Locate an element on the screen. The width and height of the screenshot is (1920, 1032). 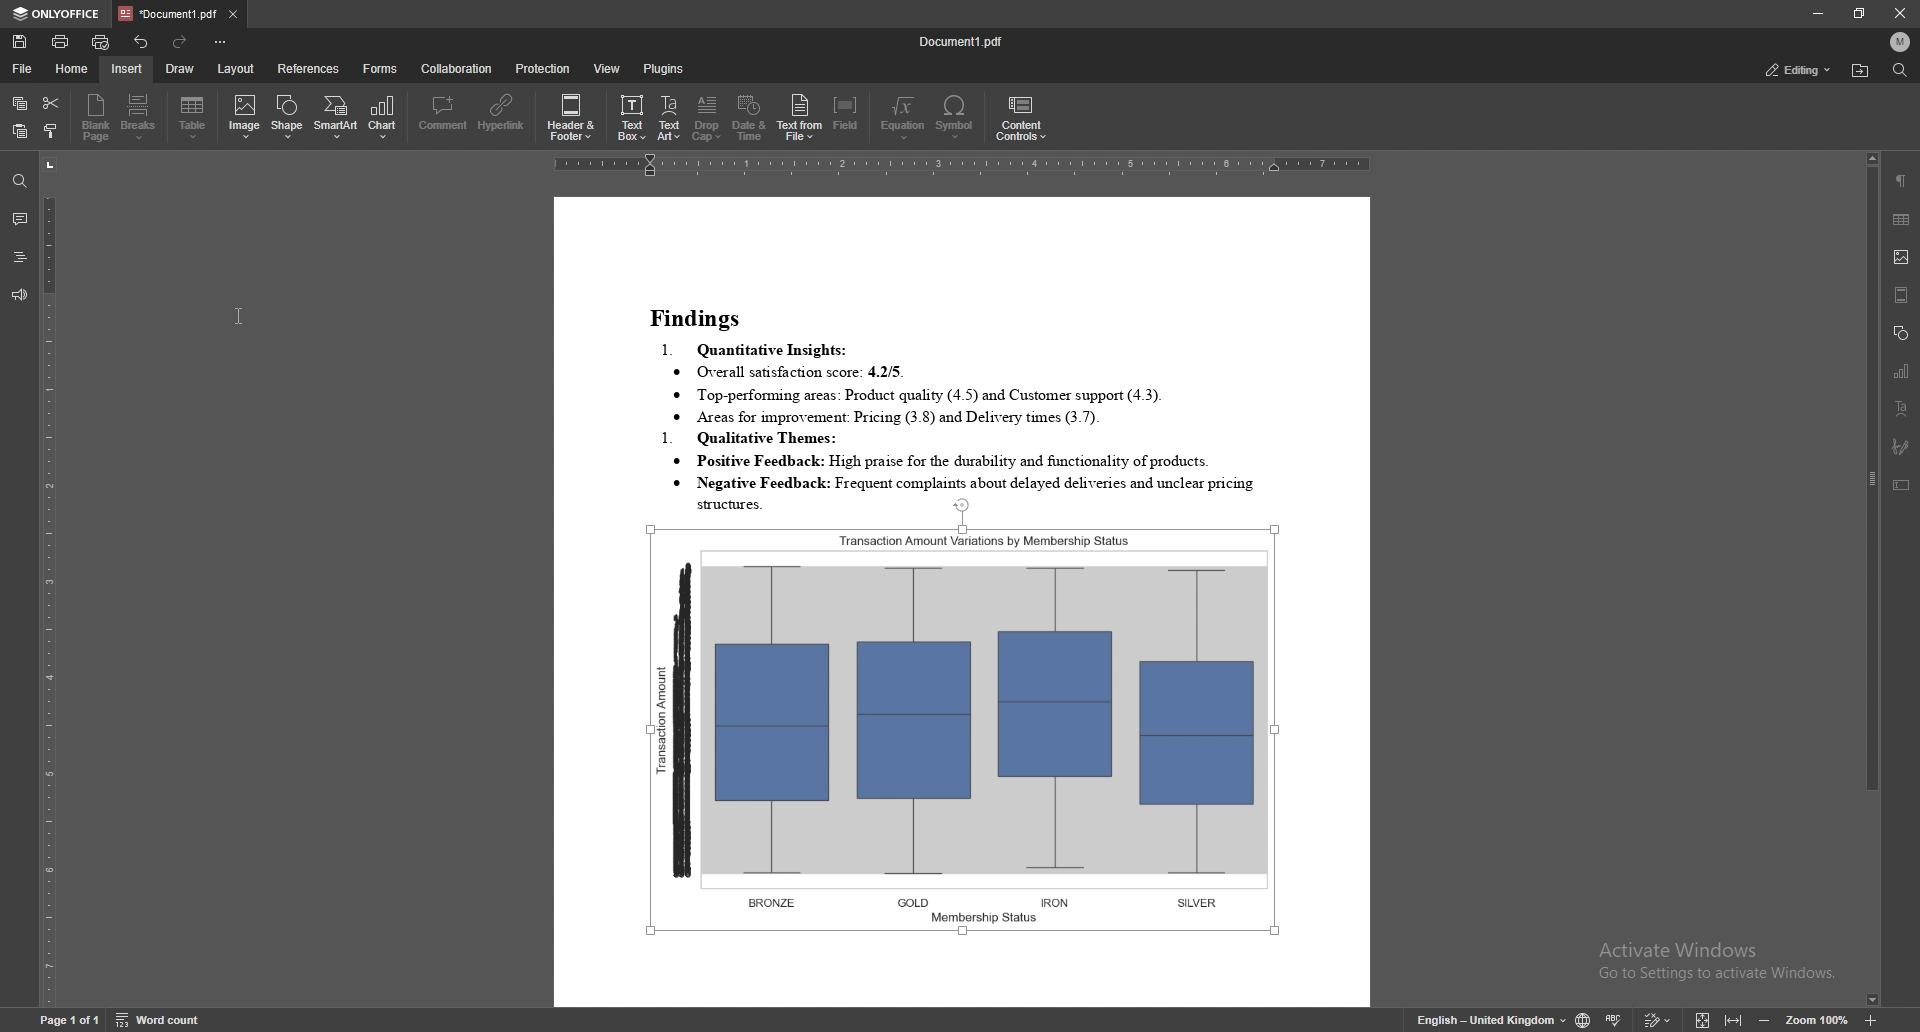
file name is located at coordinates (962, 41).